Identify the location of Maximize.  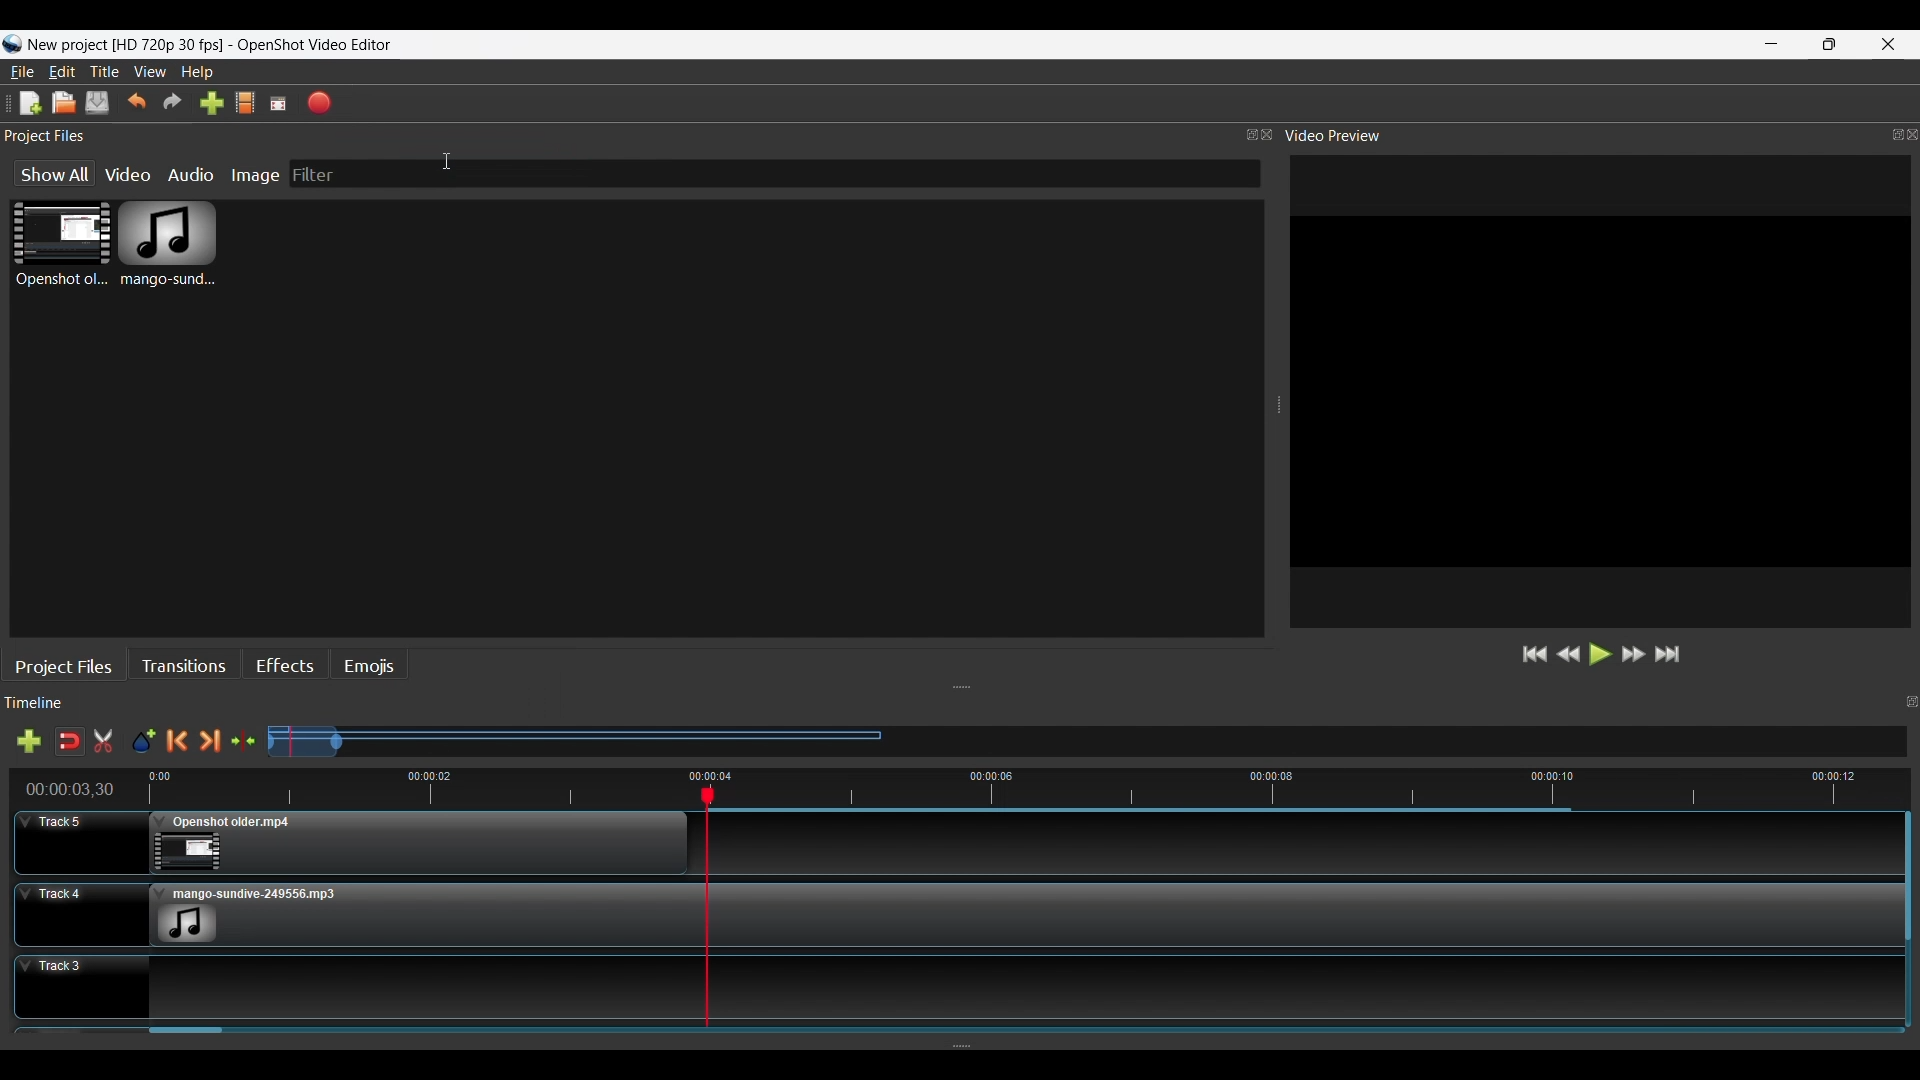
(1831, 44).